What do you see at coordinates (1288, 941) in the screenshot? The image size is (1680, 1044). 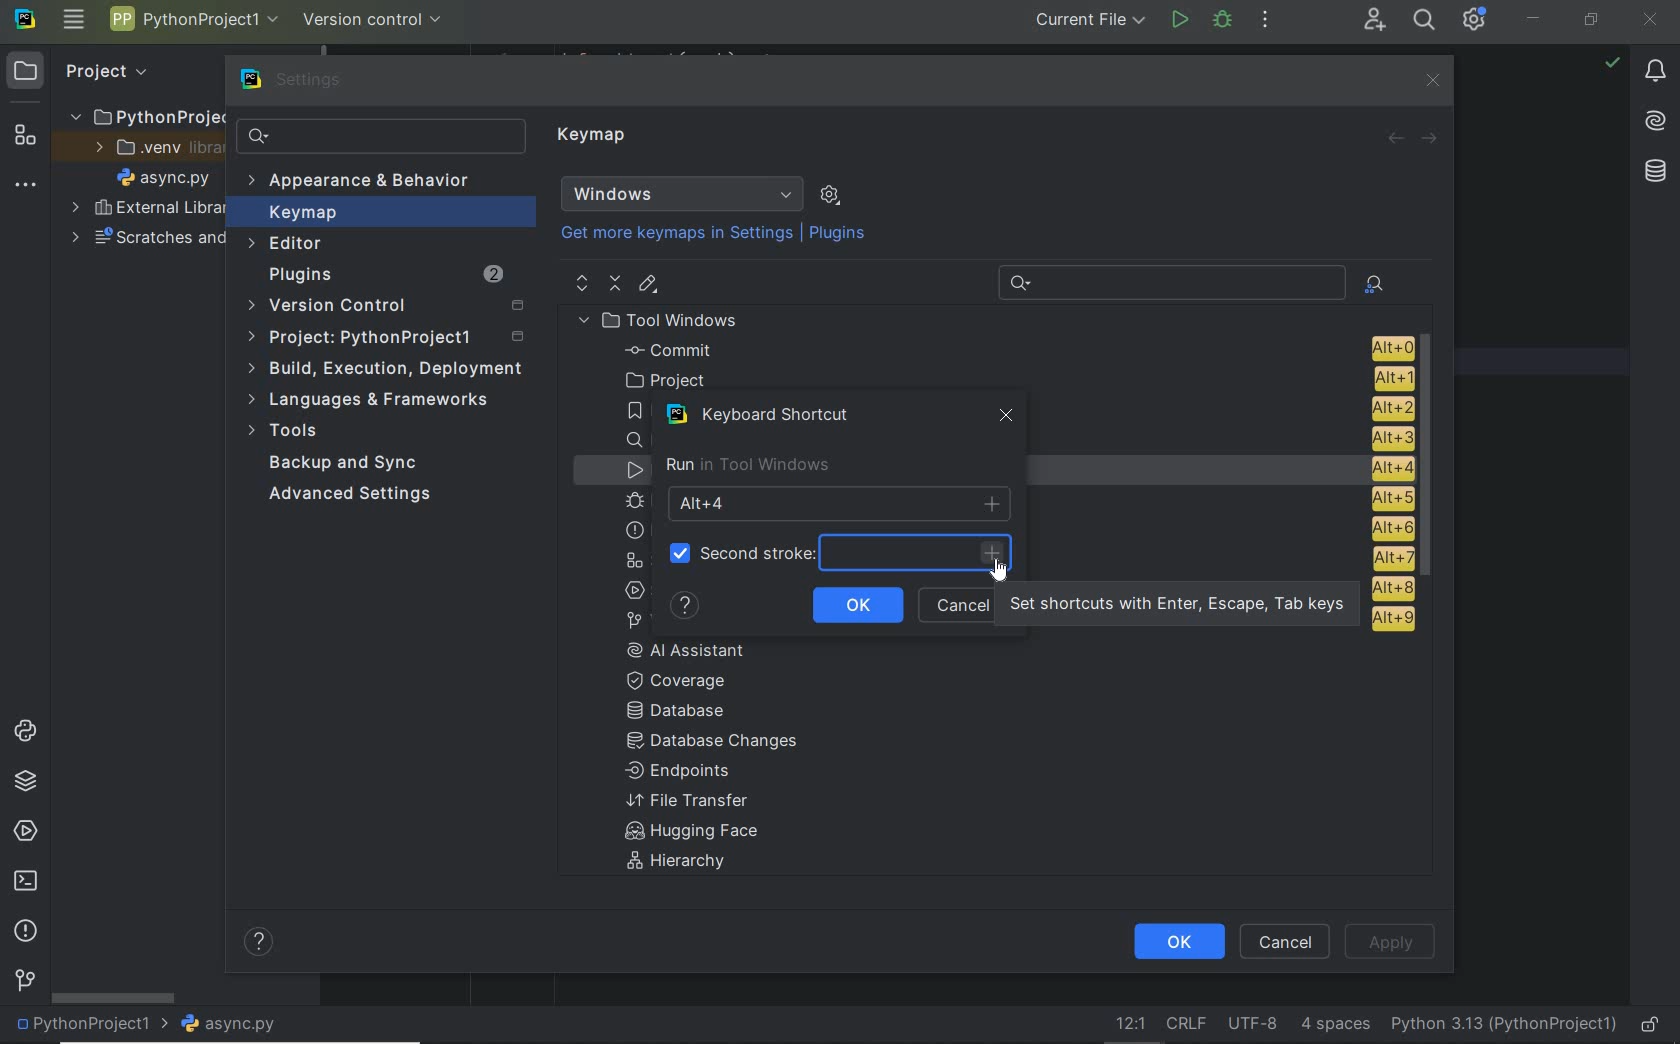 I see `Cancel` at bounding box center [1288, 941].